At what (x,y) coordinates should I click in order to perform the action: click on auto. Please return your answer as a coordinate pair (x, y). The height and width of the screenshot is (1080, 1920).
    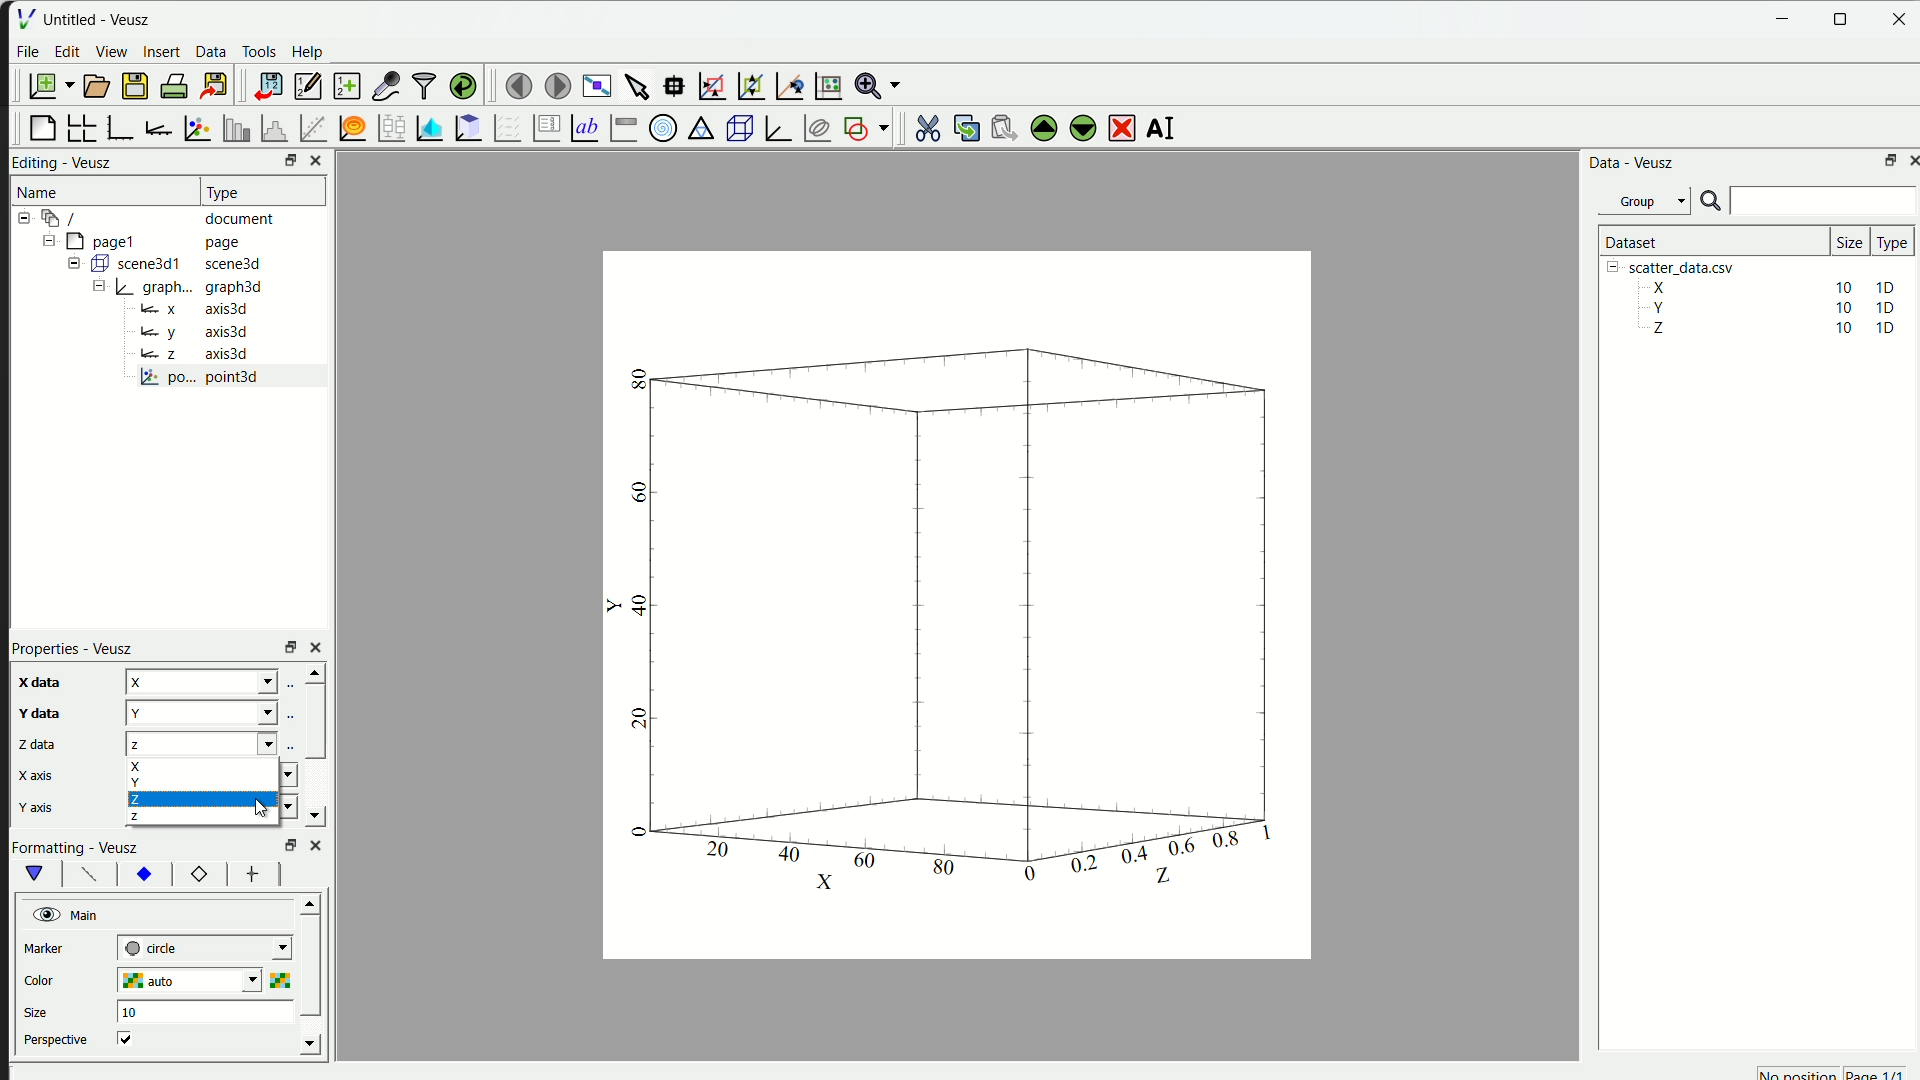
    Looking at the image, I should click on (208, 982).